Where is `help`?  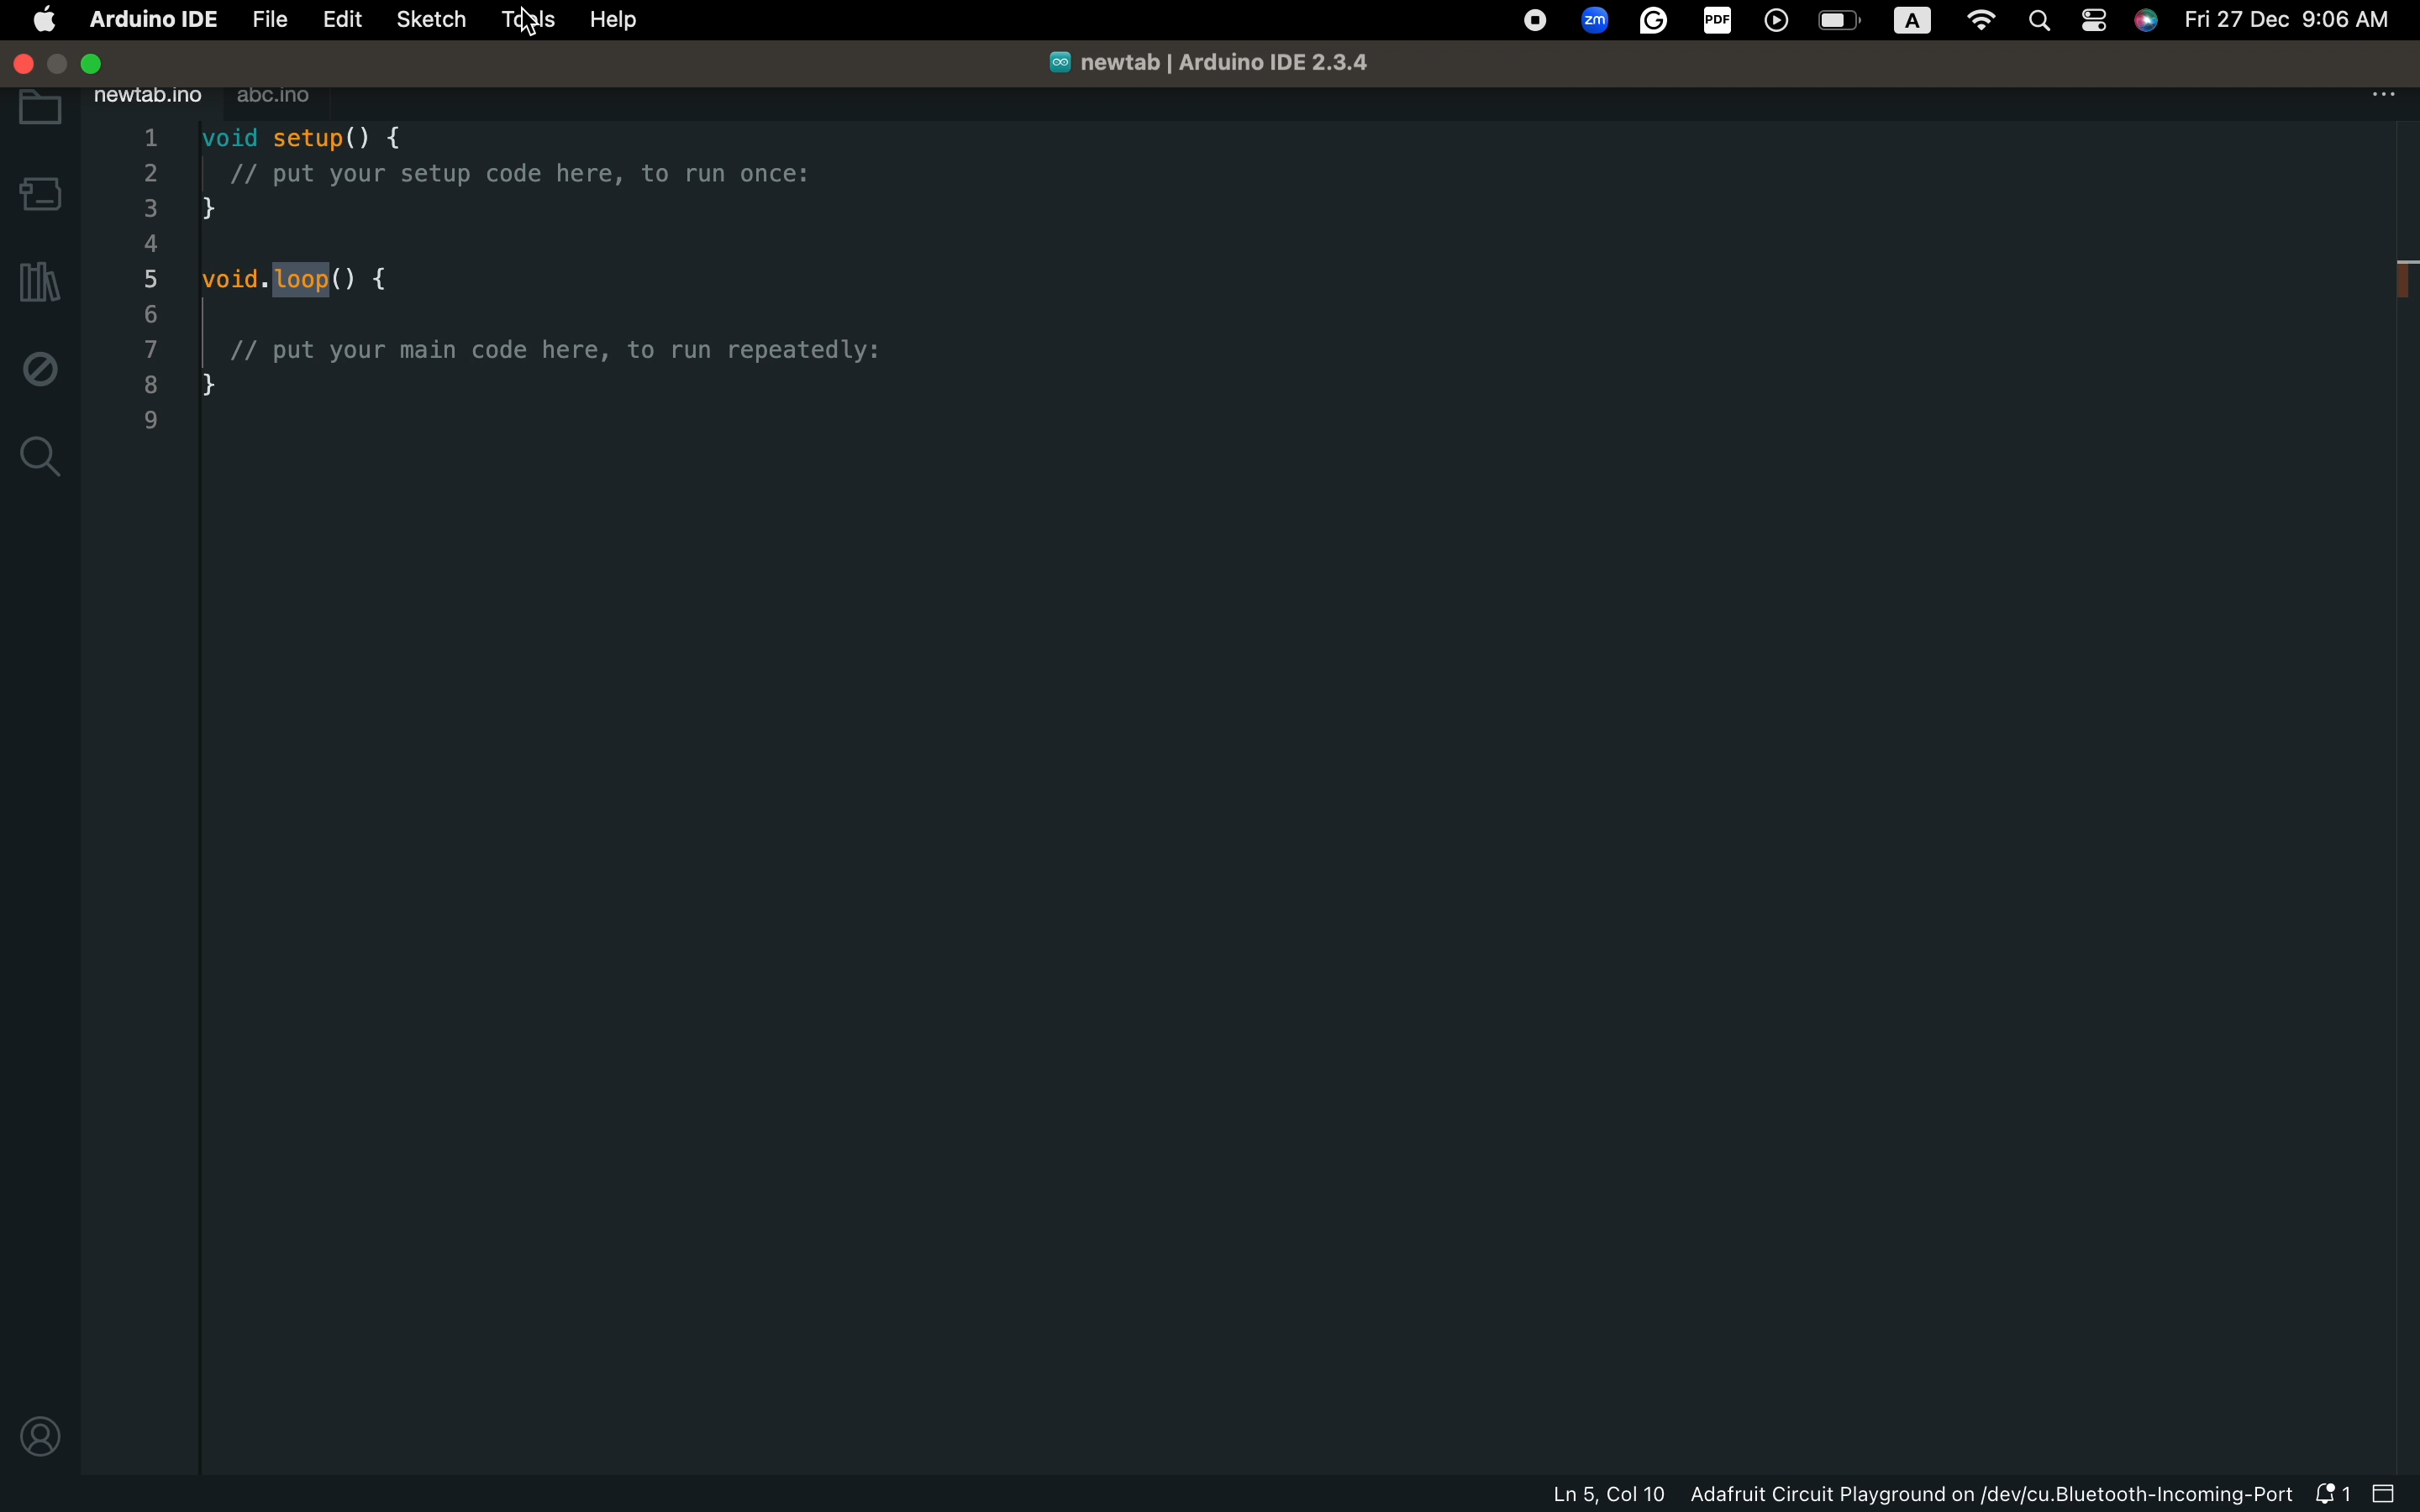
help is located at coordinates (613, 23).